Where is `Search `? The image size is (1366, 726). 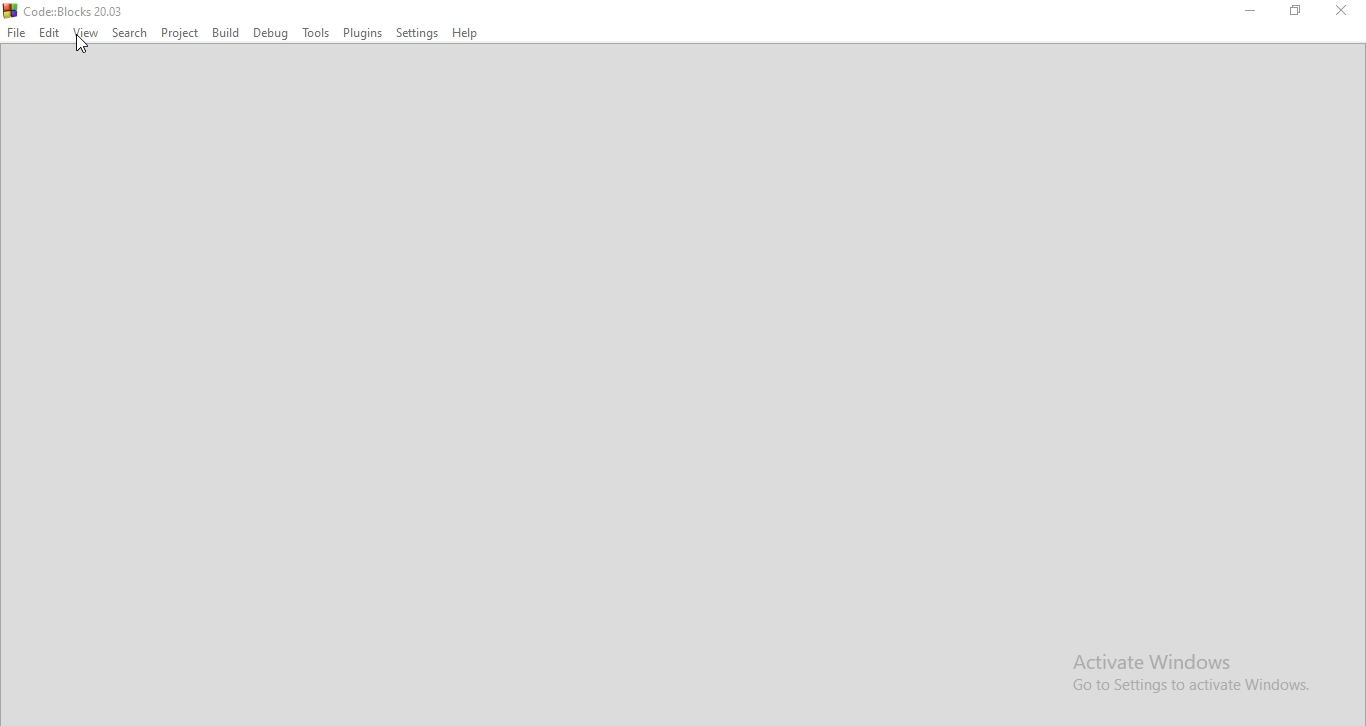 Search  is located at coordinates (130, 33).